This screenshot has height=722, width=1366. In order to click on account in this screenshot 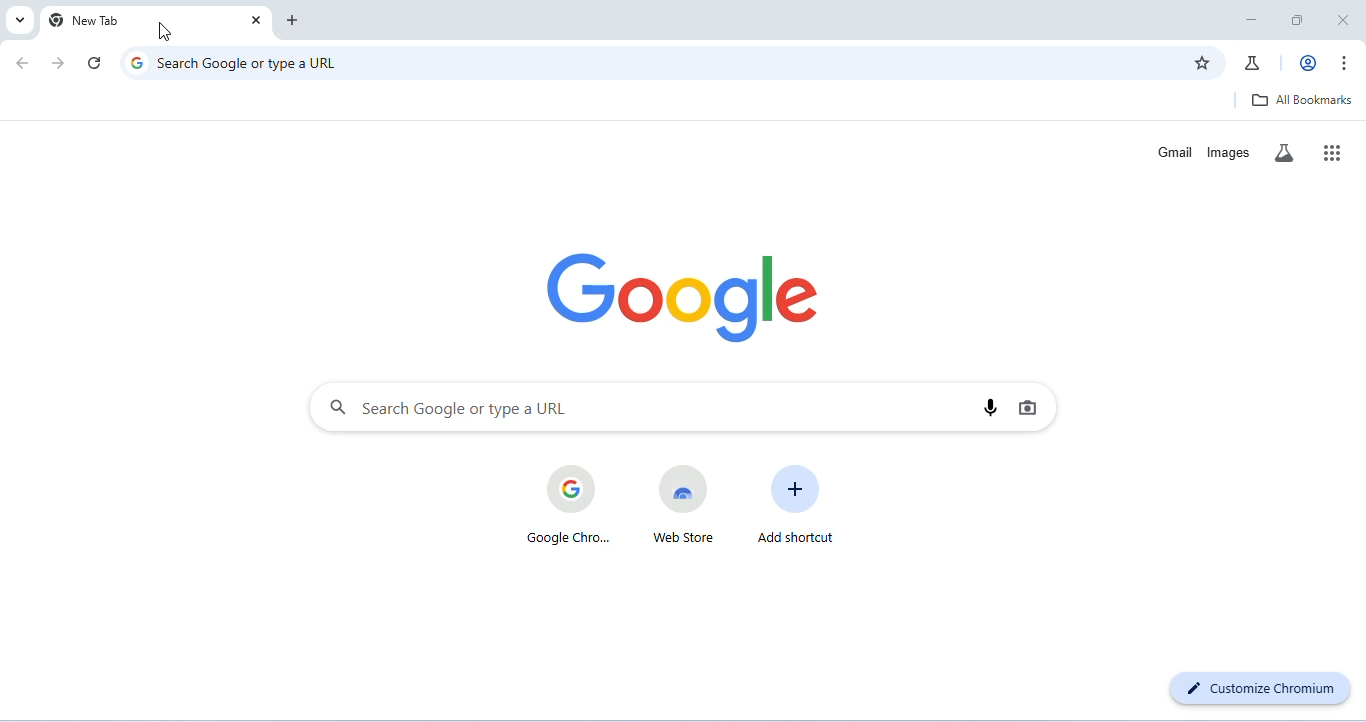, I will do `click(1305, 63)`.